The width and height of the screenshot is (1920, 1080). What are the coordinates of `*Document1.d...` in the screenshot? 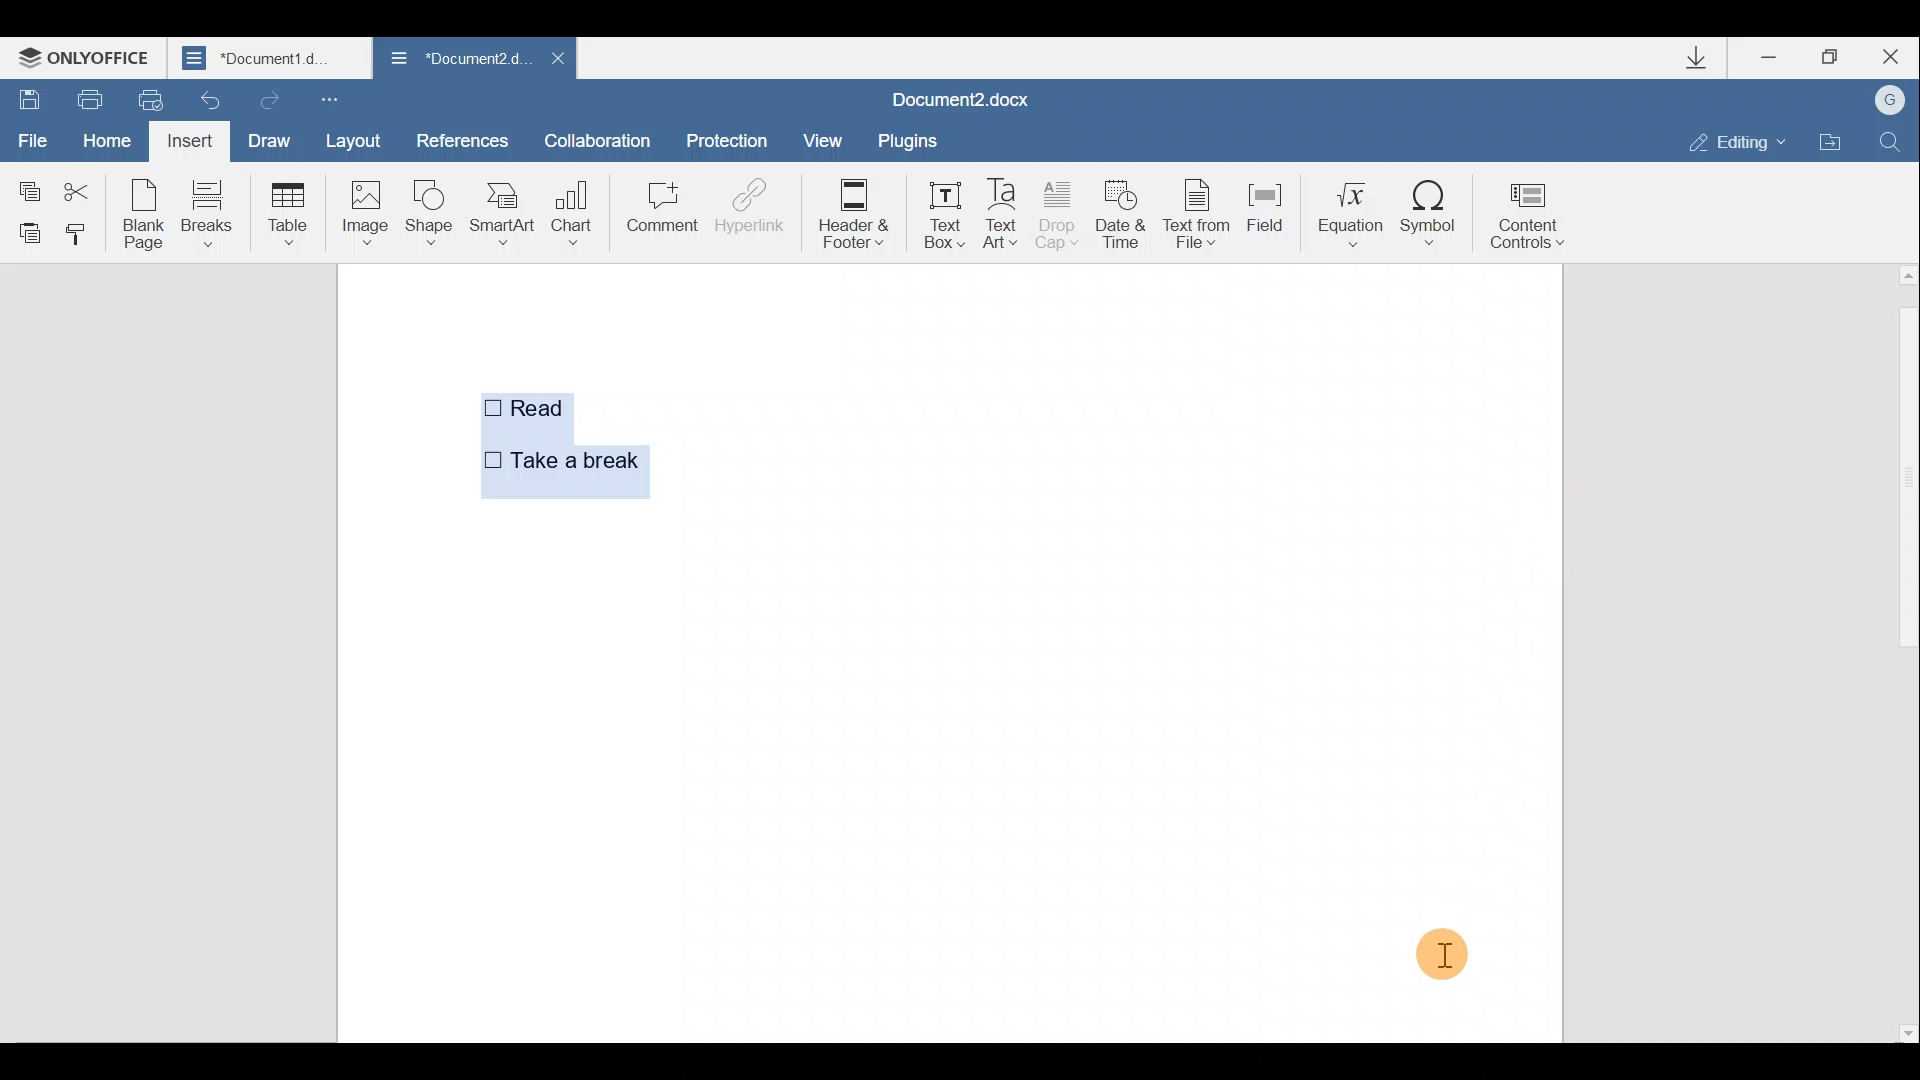 It's located at (272, 60).